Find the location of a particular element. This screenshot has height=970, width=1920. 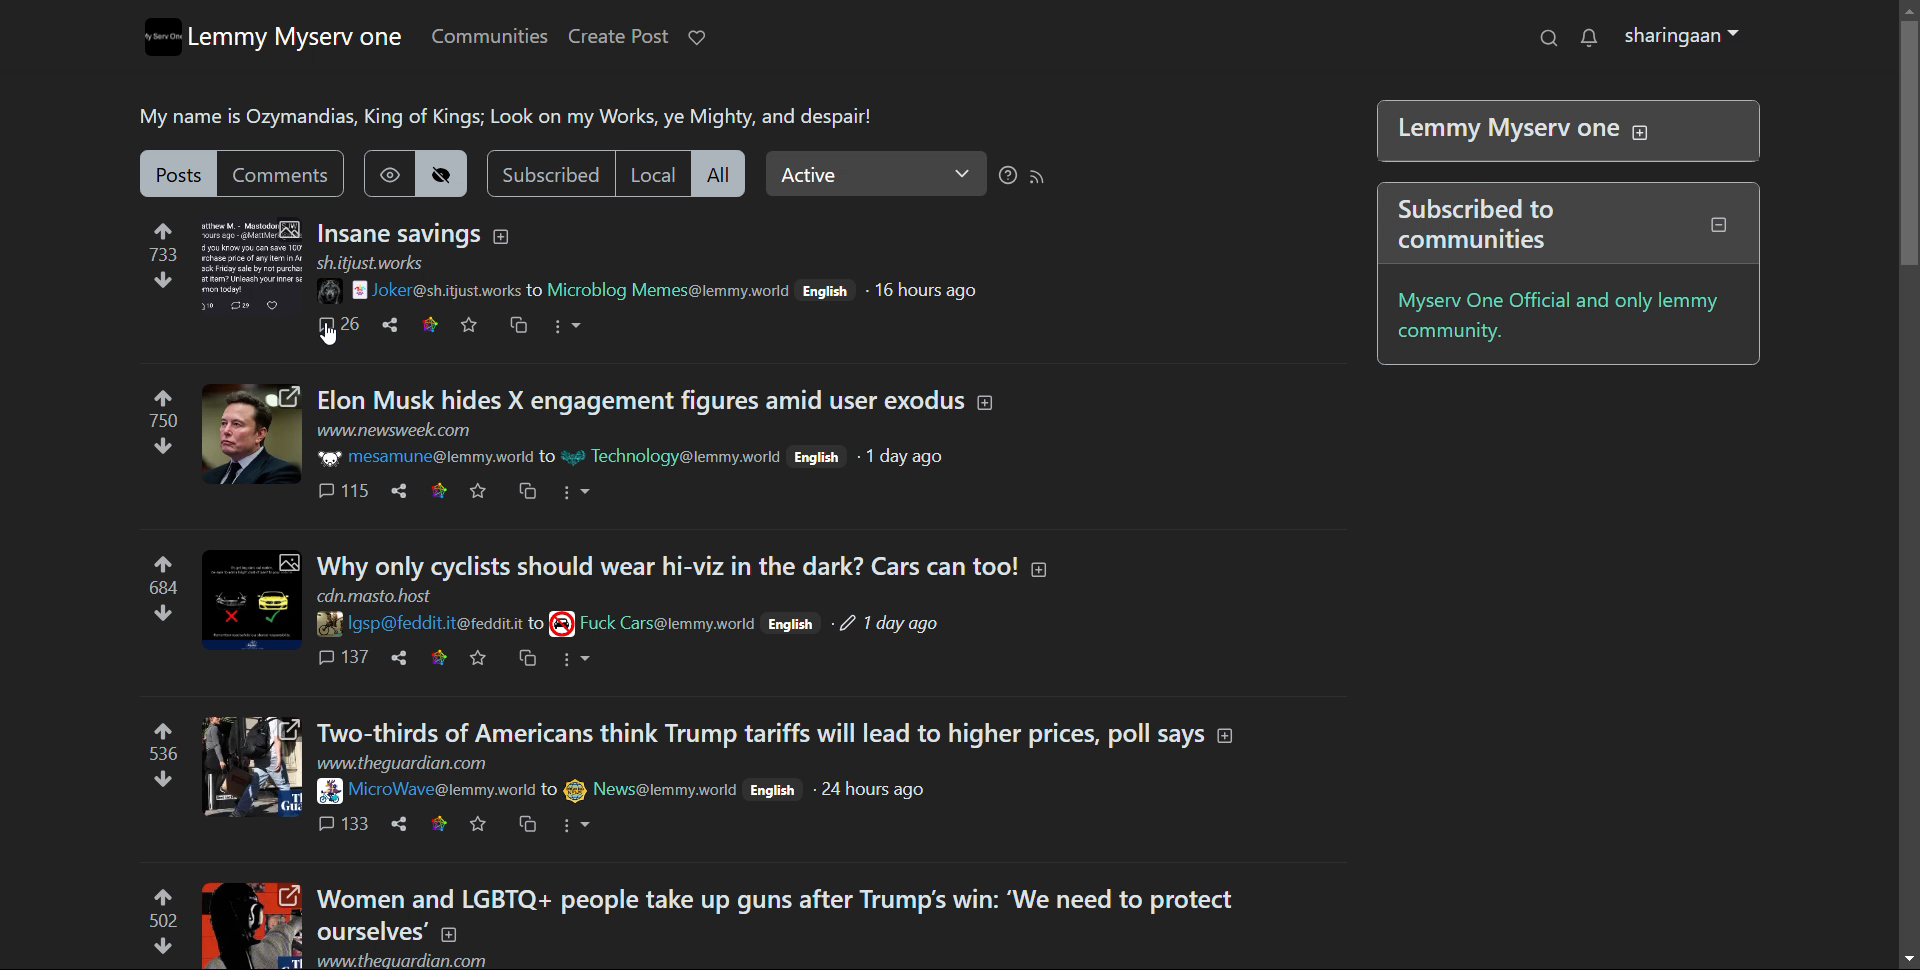

expand is located at coordinates (988, 402).